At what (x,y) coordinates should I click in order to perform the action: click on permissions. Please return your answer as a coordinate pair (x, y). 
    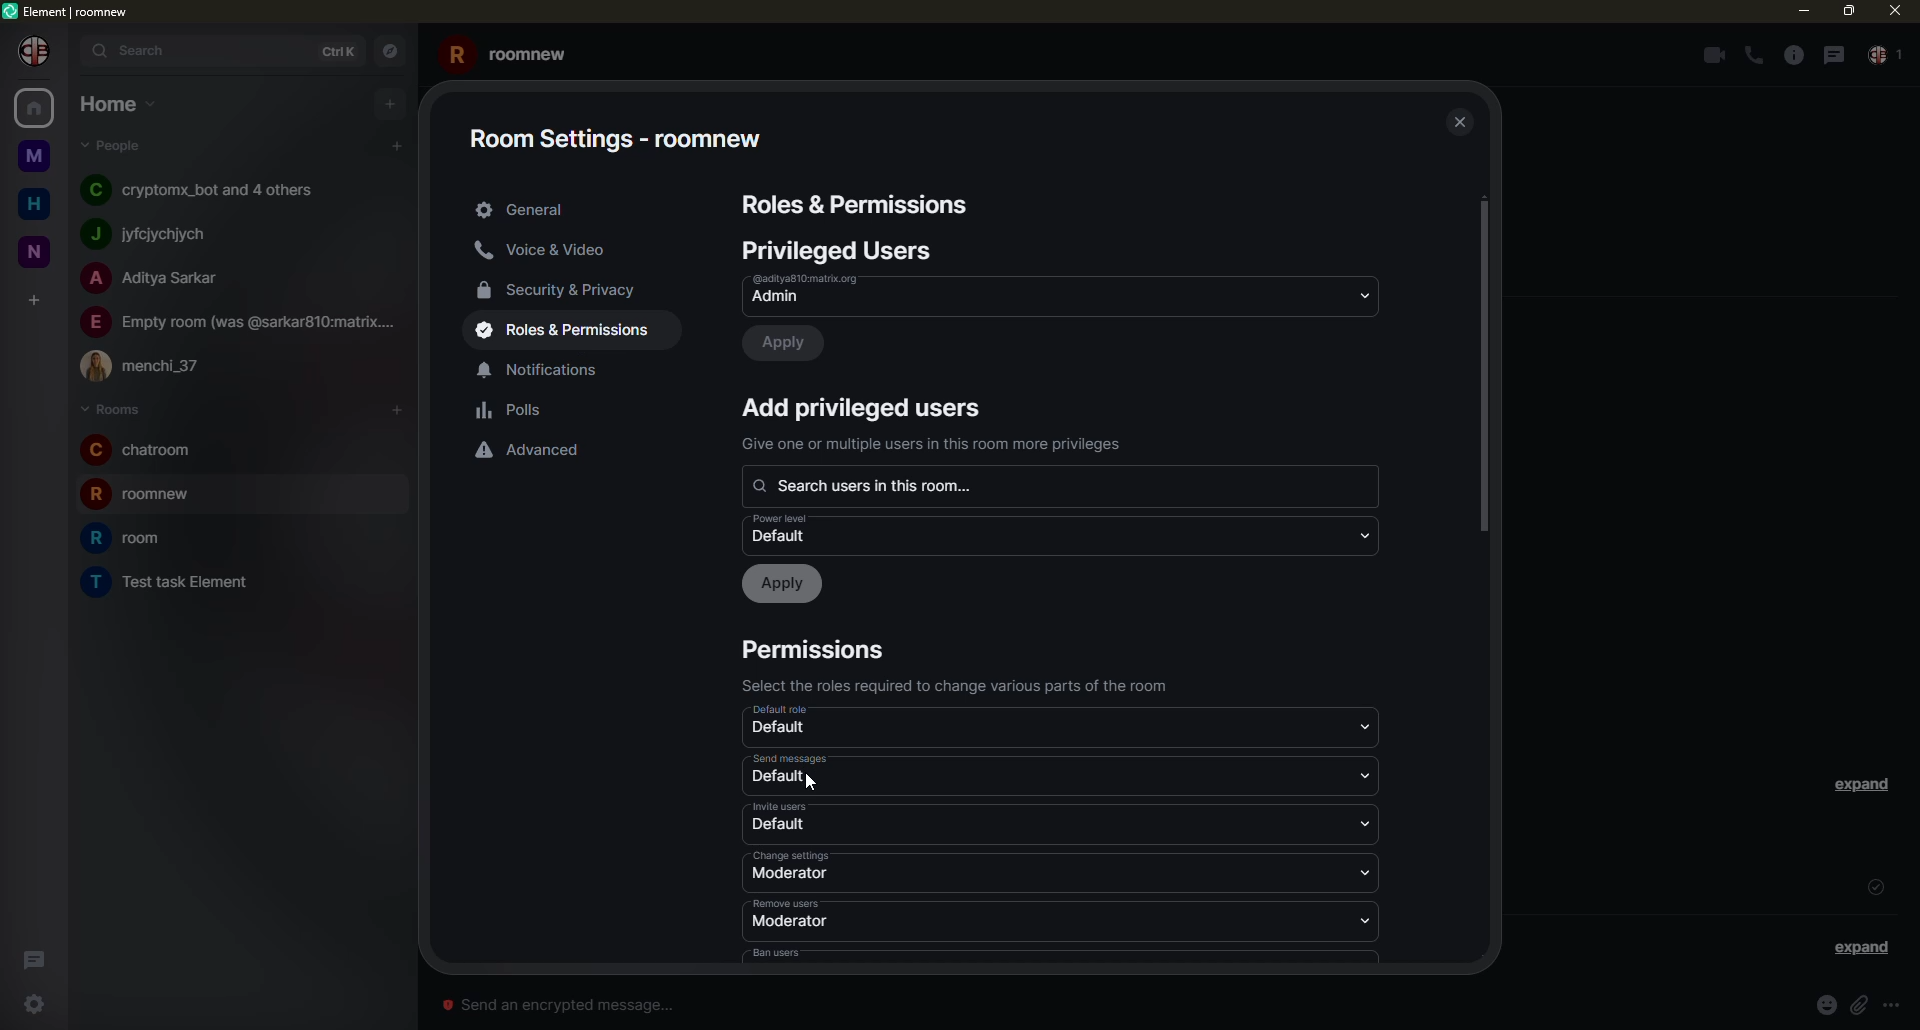
    Looking at the image, I should click on (819, 650).